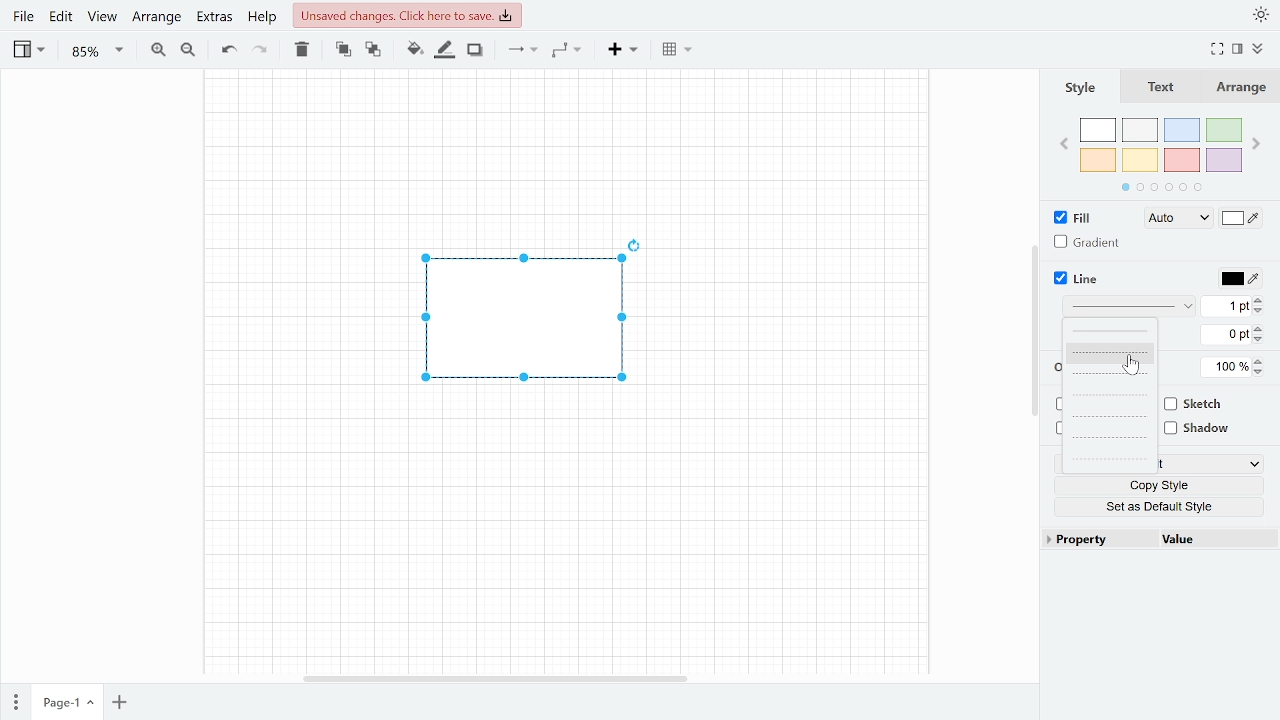 This screenshot has height=720, width=1280. I want to click on Previous, so click(1065, 145).